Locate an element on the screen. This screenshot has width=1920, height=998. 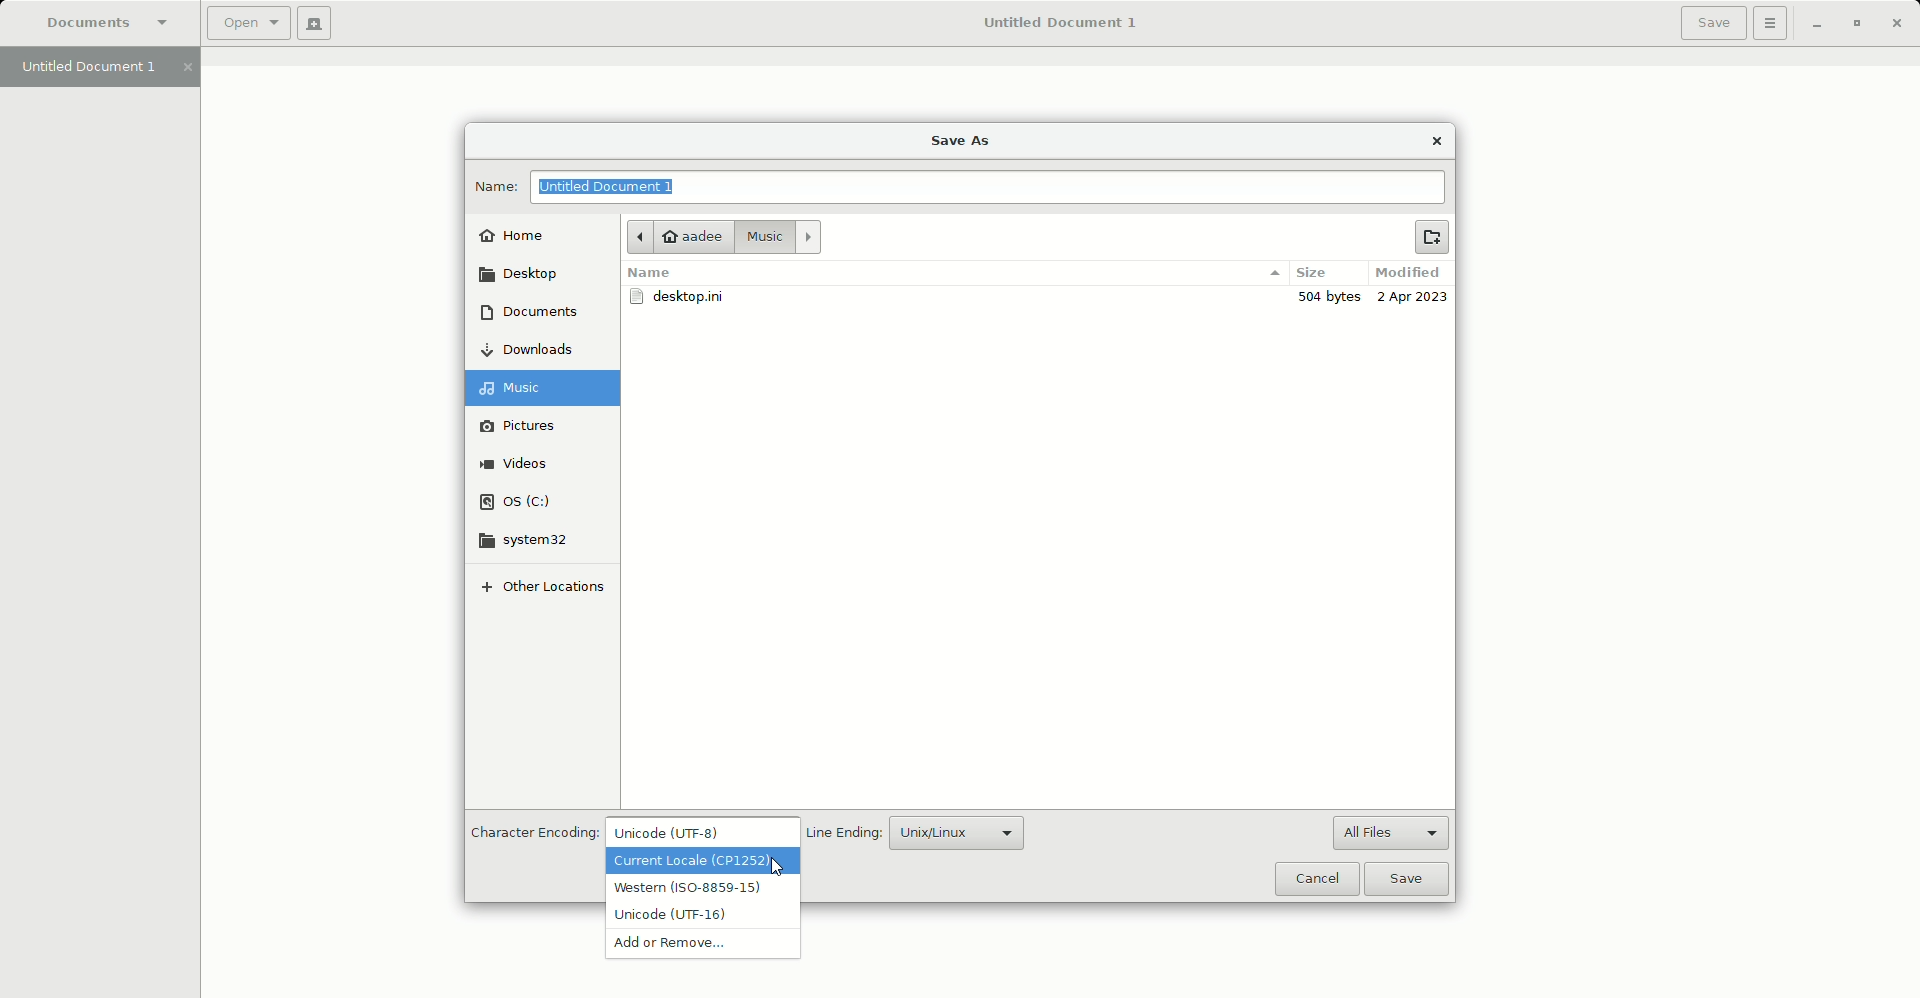
Add or remove is located at coordinates (704, 942).